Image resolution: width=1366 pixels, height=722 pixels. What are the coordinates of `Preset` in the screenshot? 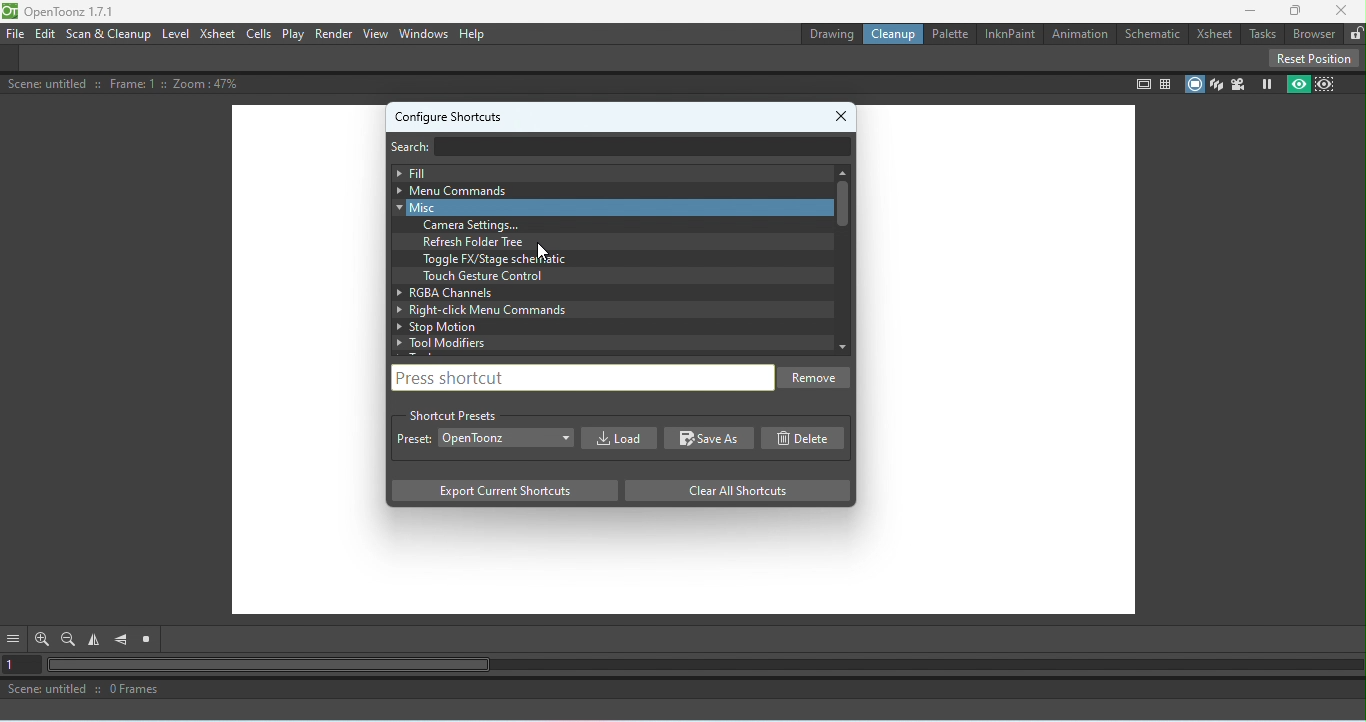 It's located at (414, 441).